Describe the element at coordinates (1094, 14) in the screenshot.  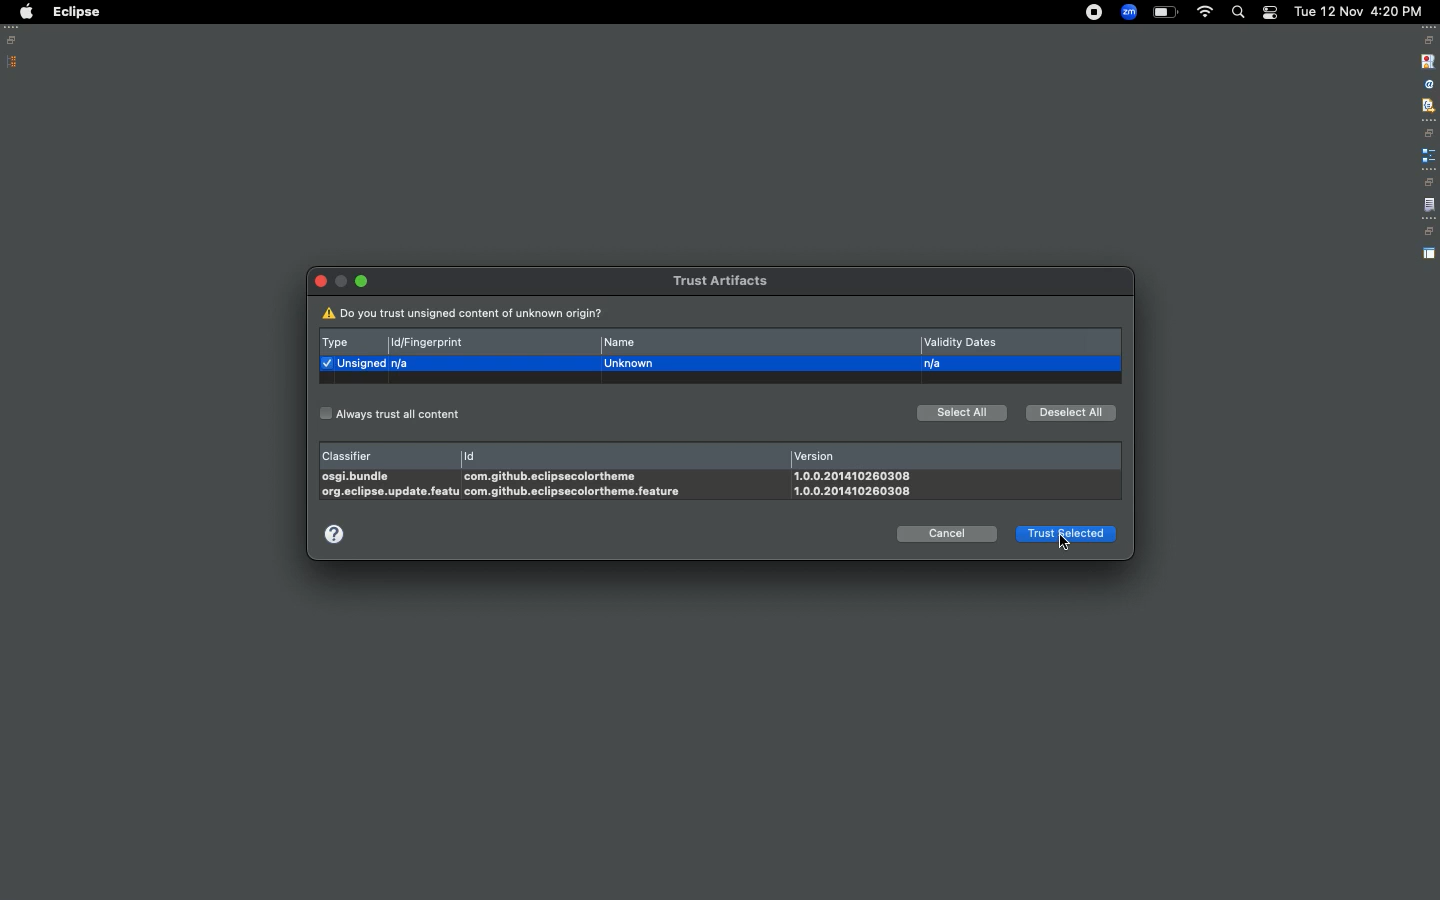
I see `Recording` at that location.